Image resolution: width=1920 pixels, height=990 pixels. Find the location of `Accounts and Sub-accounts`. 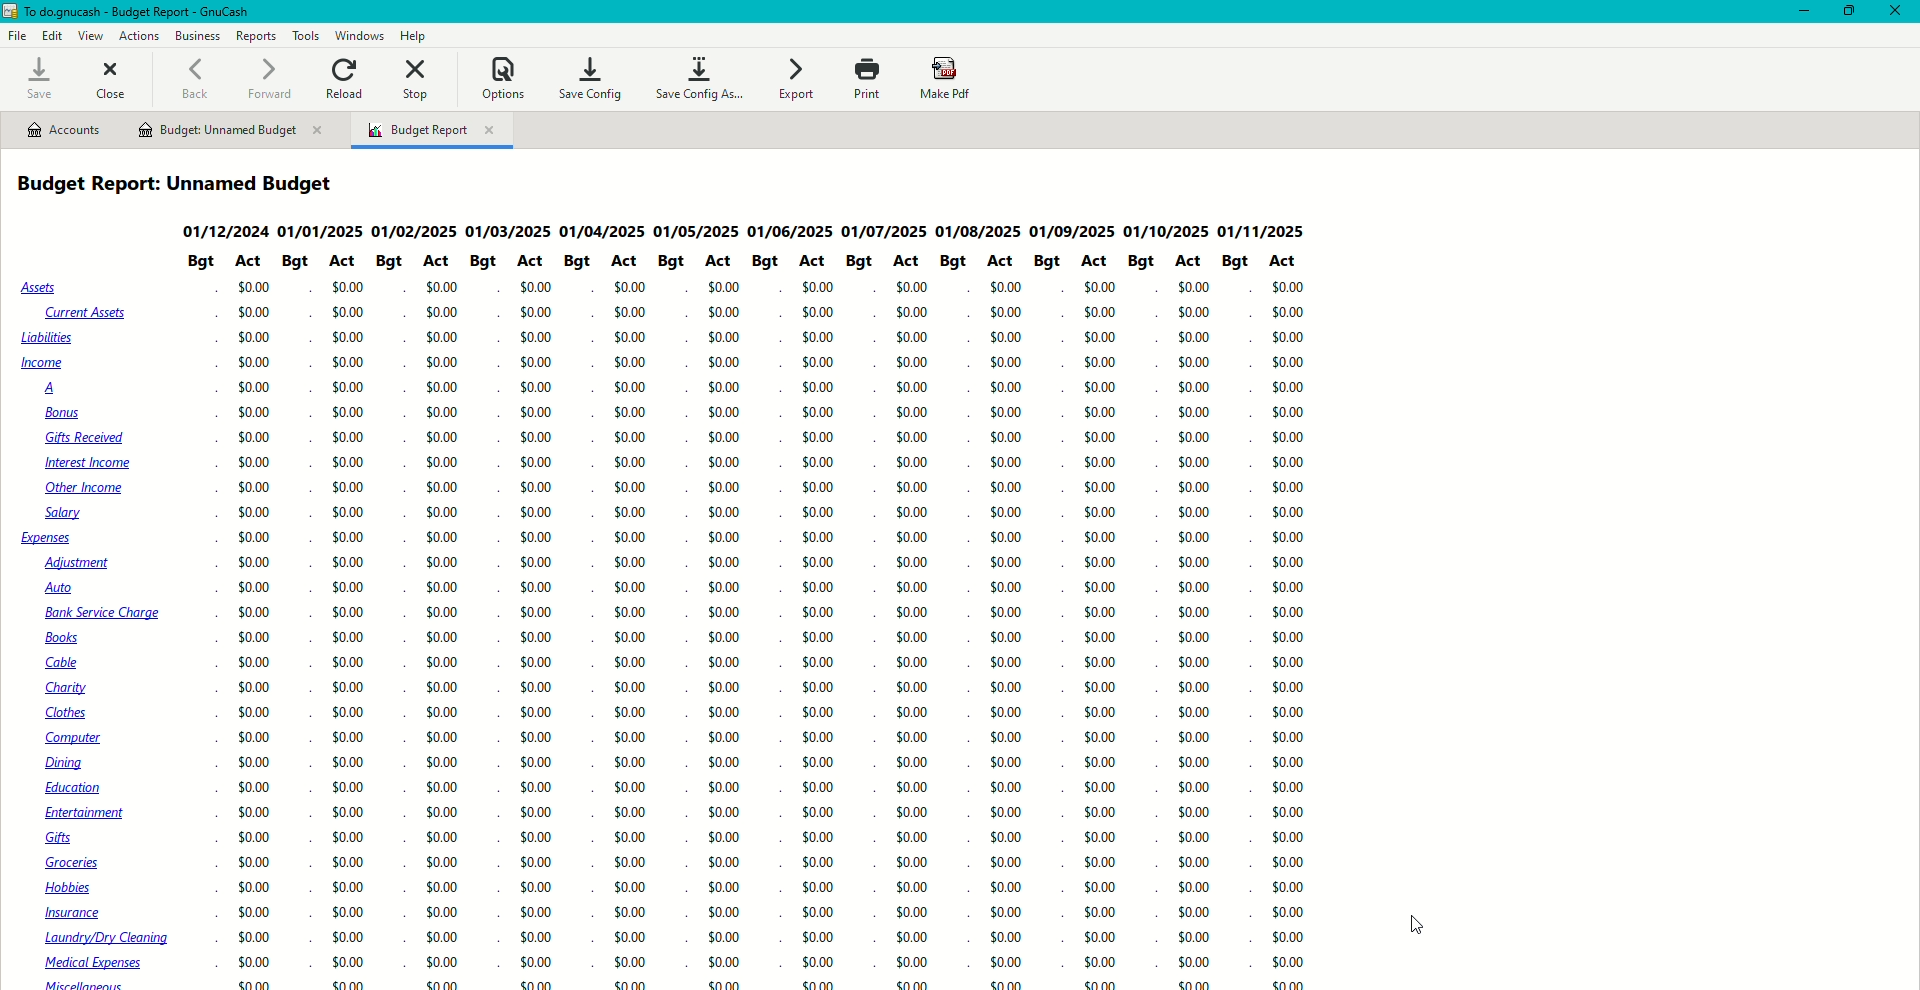

Accounts and Sub-accounts is located at coordinates (100, 633).